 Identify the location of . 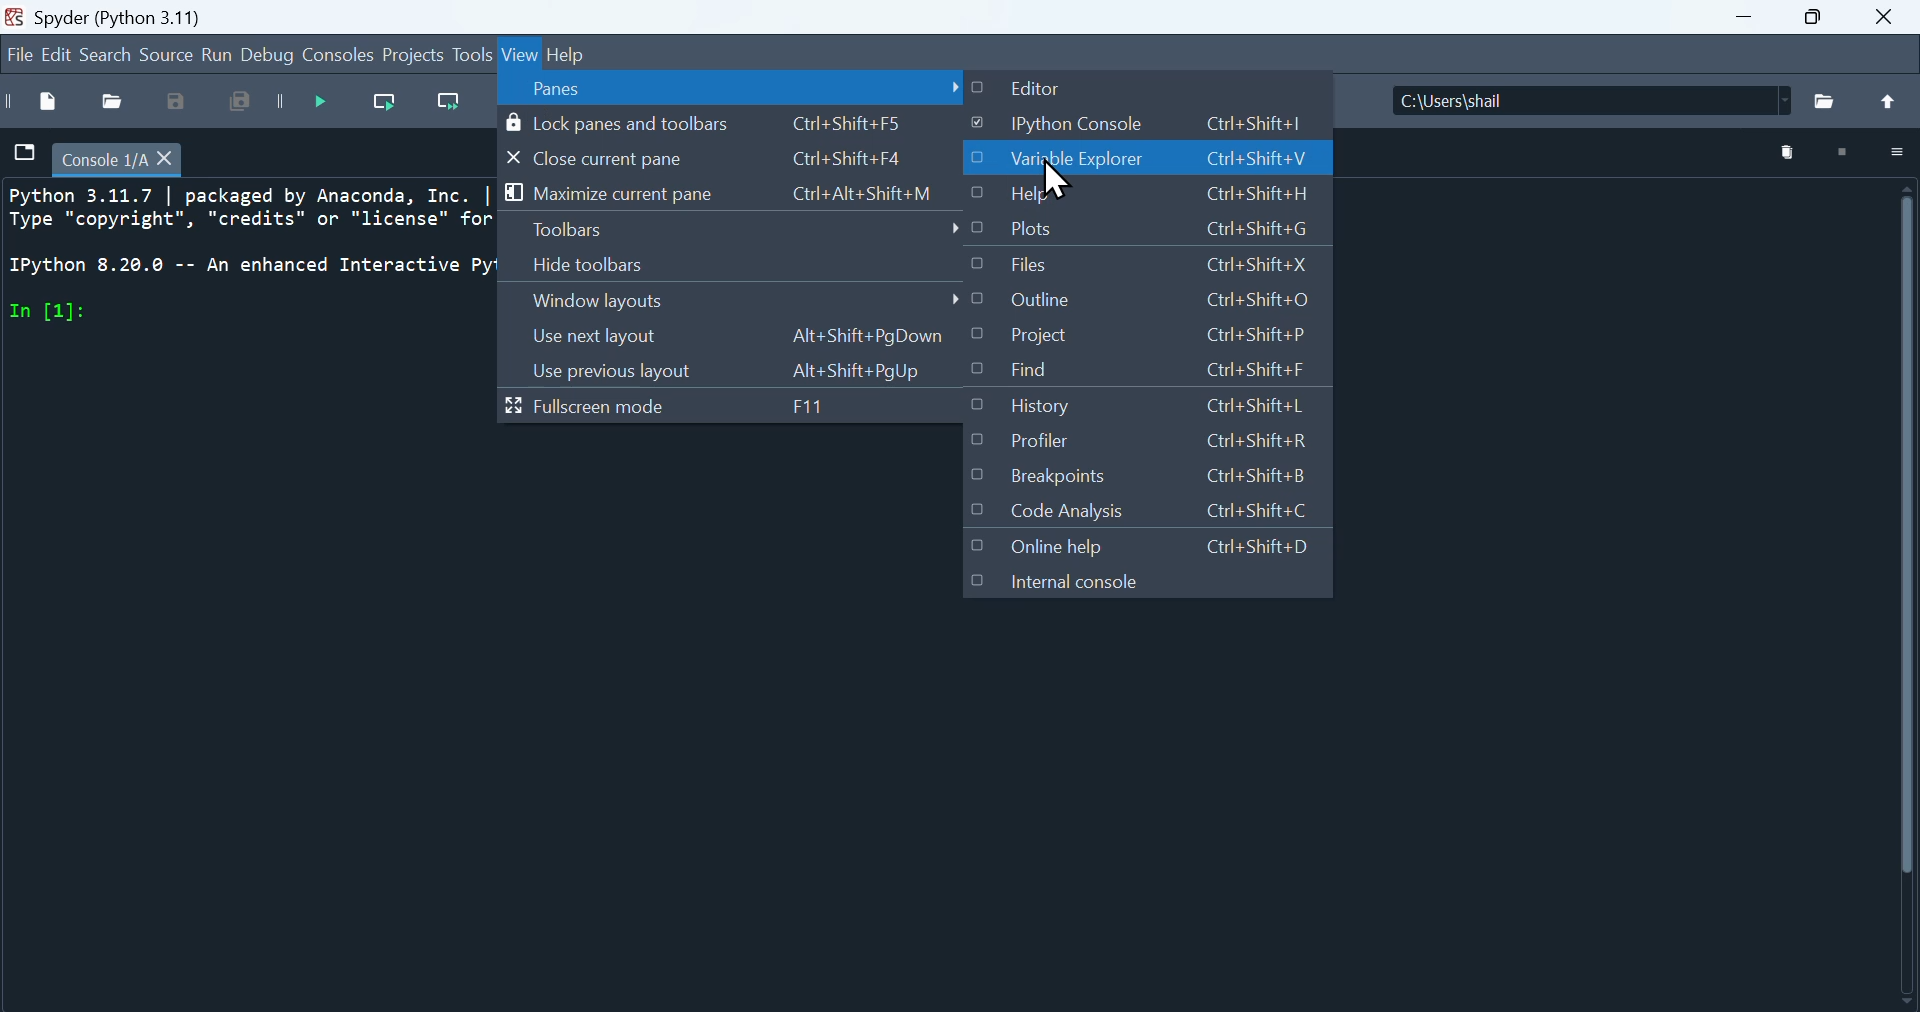
(574, 49).